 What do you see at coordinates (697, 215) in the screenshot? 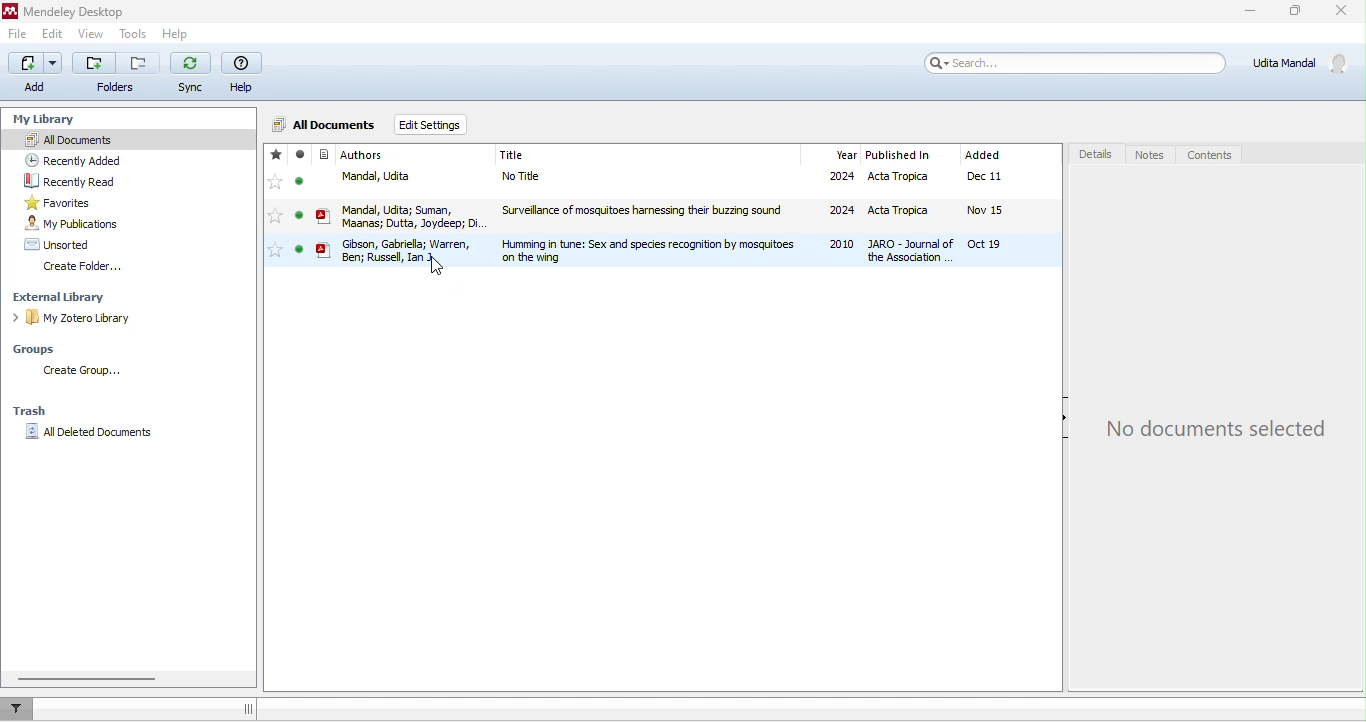
I see `file` at bounding box center [697, 215].